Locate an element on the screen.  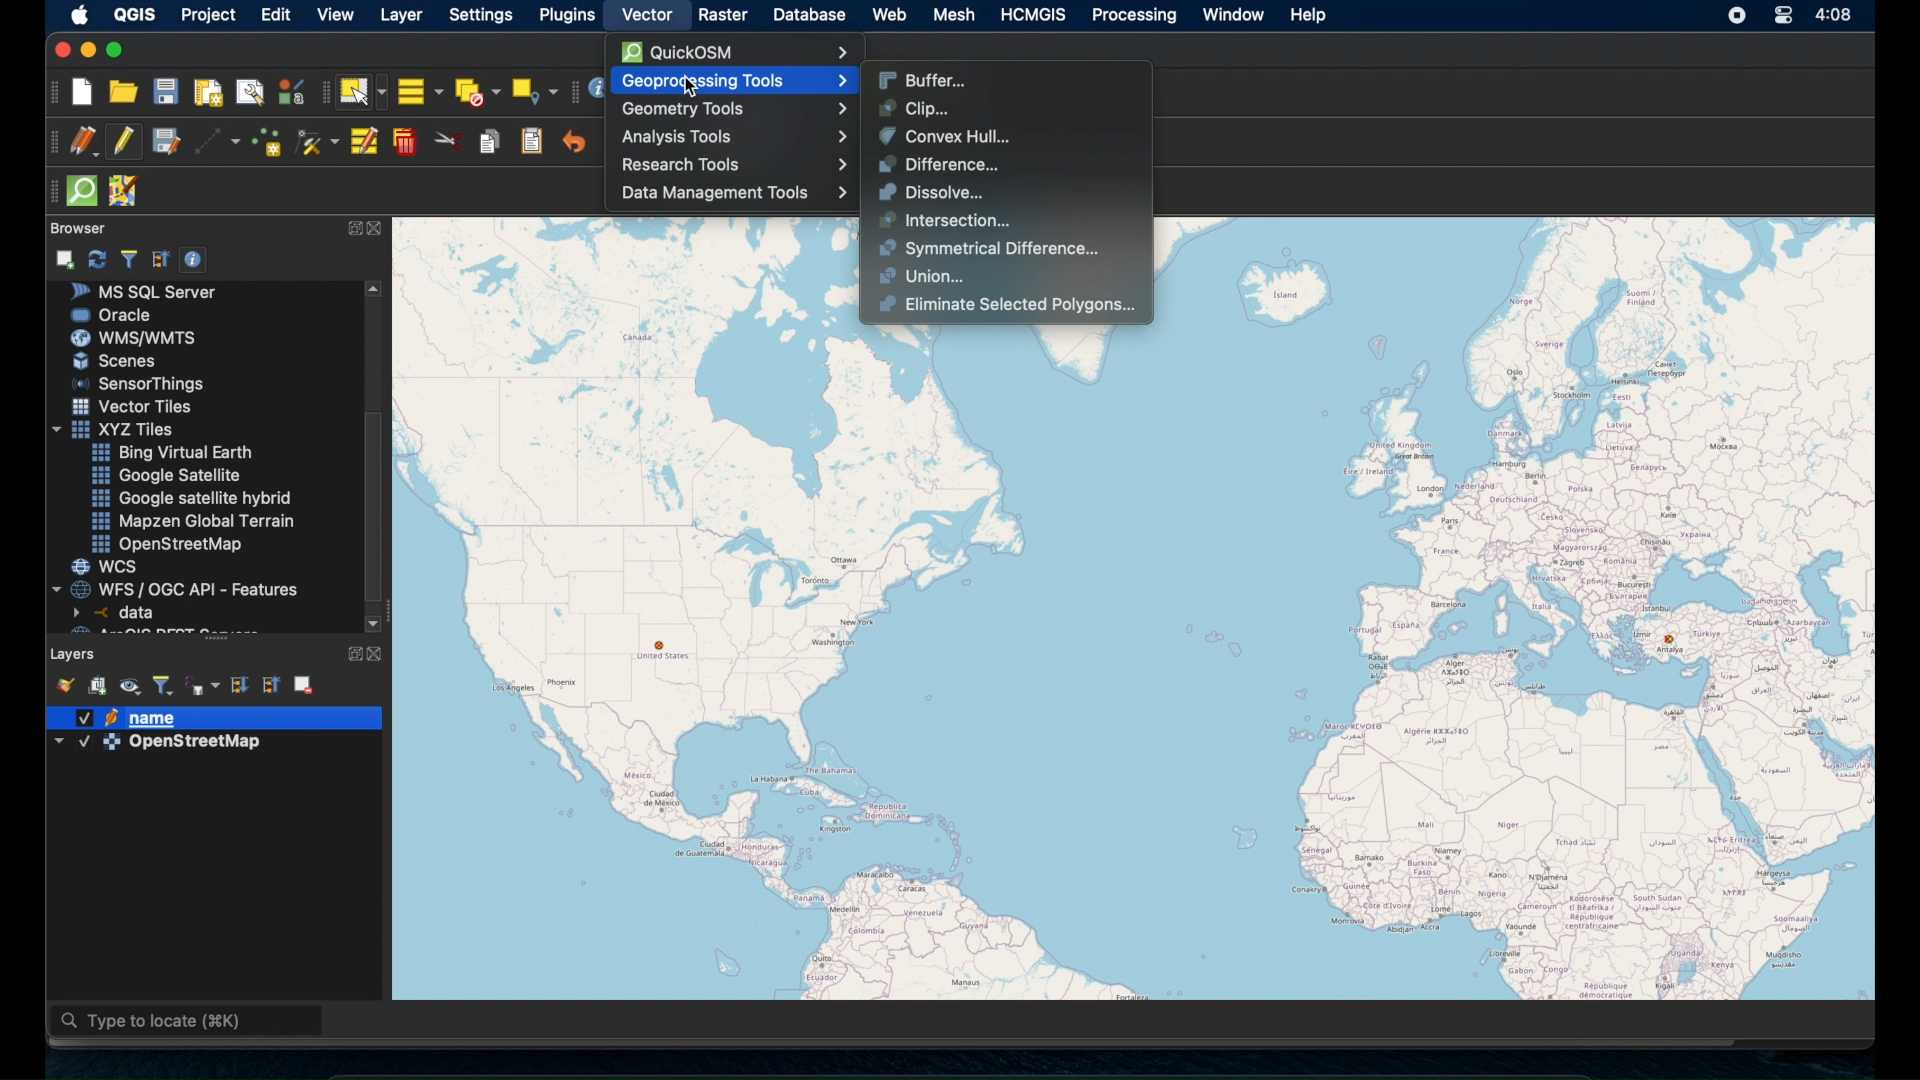
project is located at coordinates (212, 15).